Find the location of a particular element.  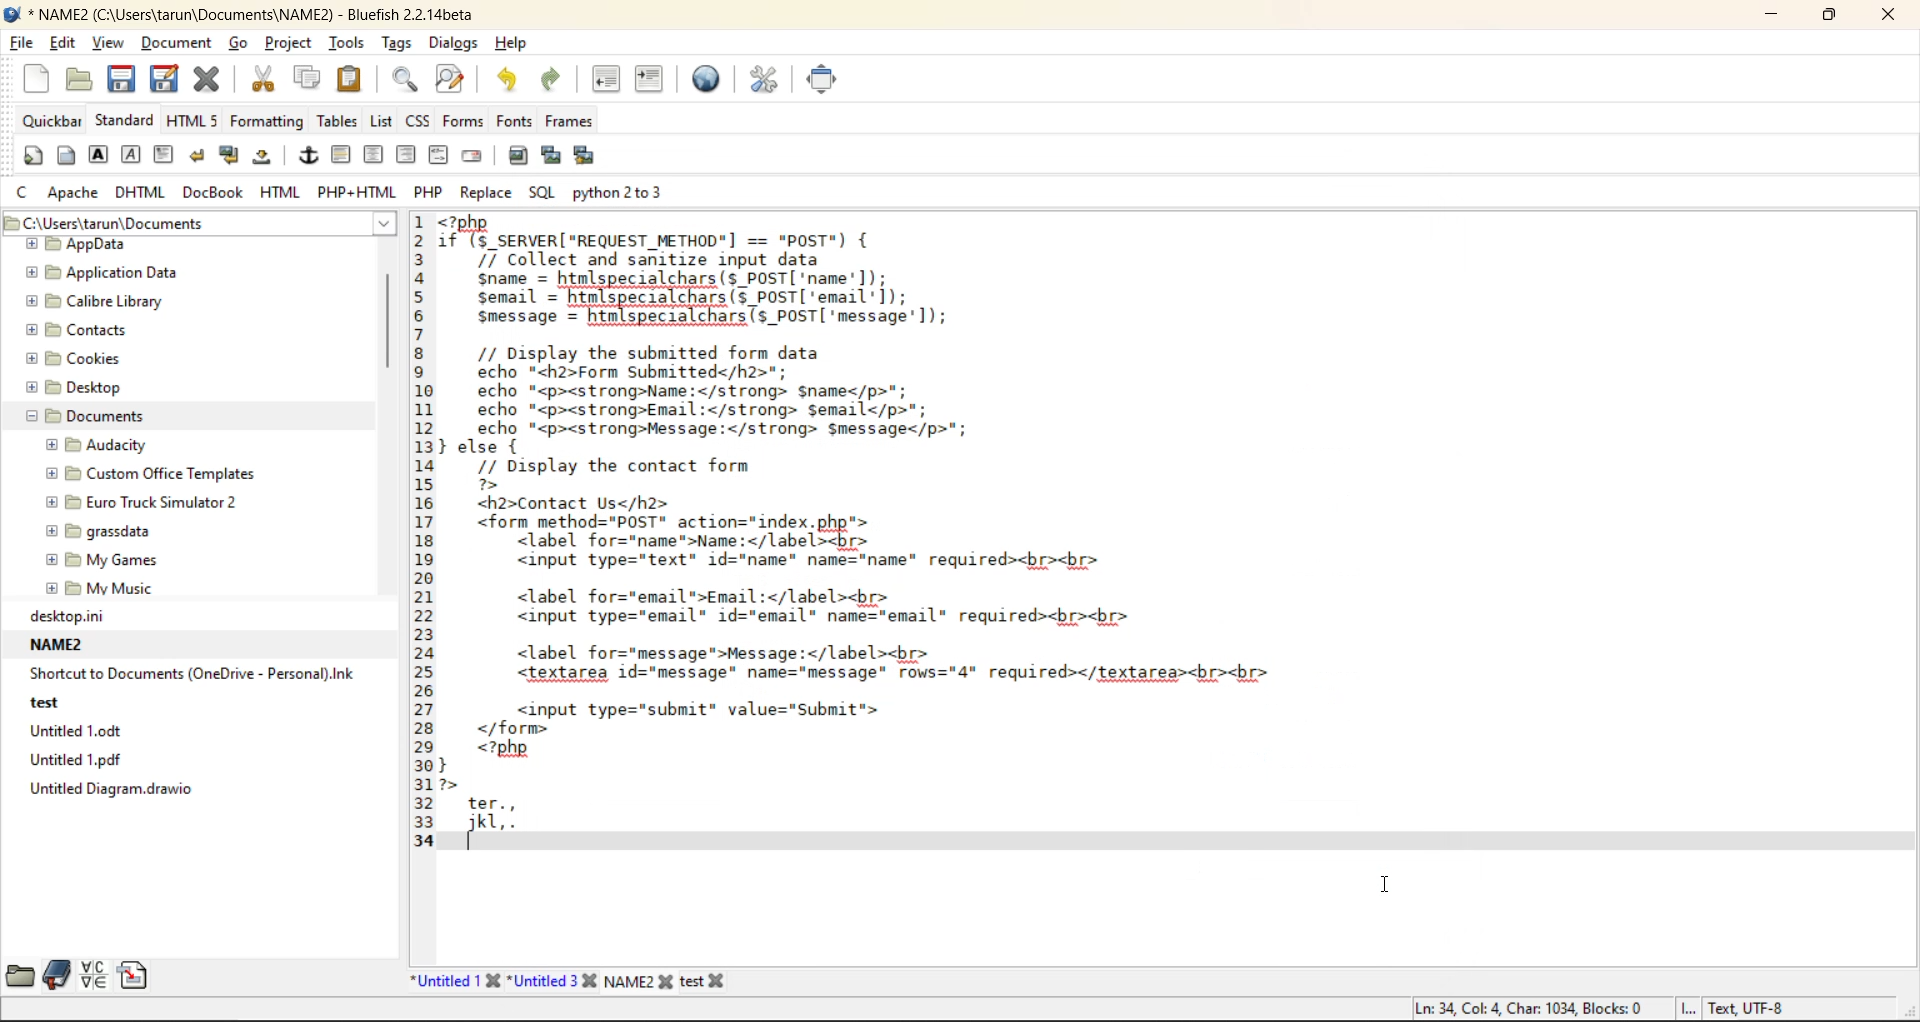

full screen is located at coordinates (827, 81).